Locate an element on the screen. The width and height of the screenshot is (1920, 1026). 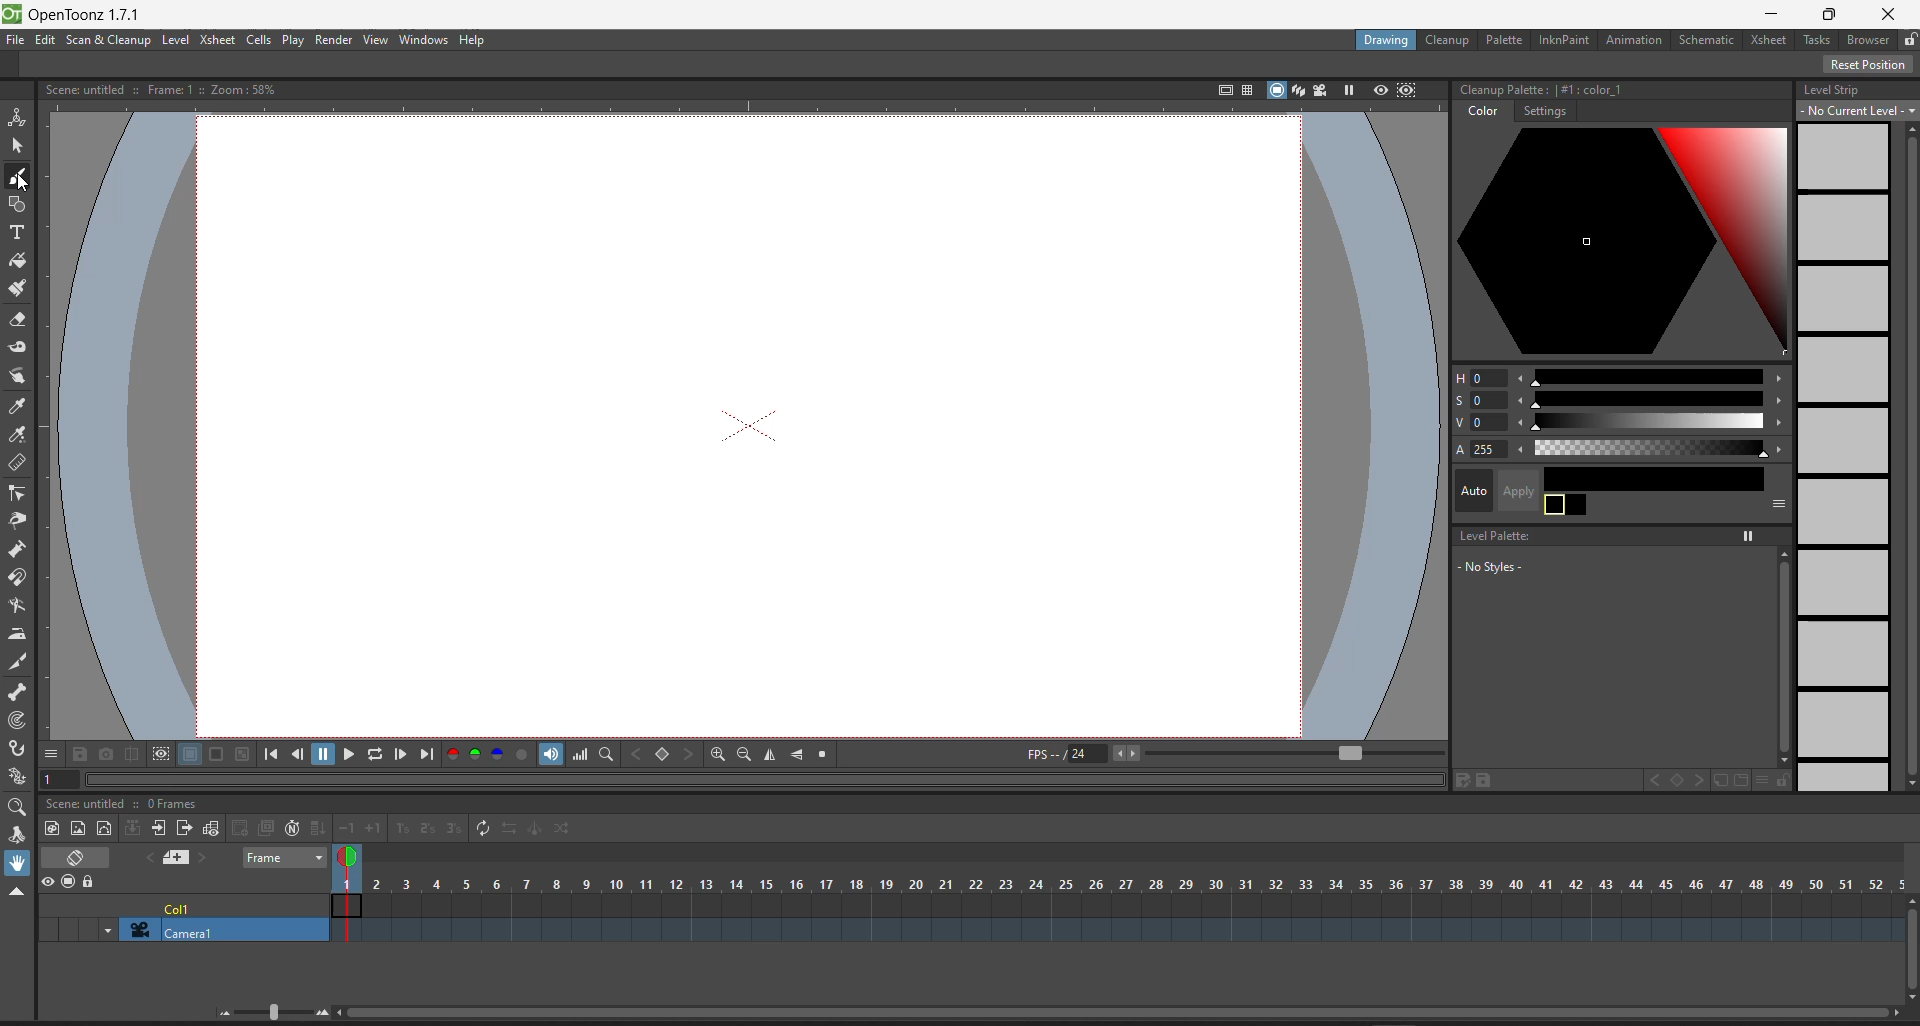
move right is located at coordinates (1777, 379).